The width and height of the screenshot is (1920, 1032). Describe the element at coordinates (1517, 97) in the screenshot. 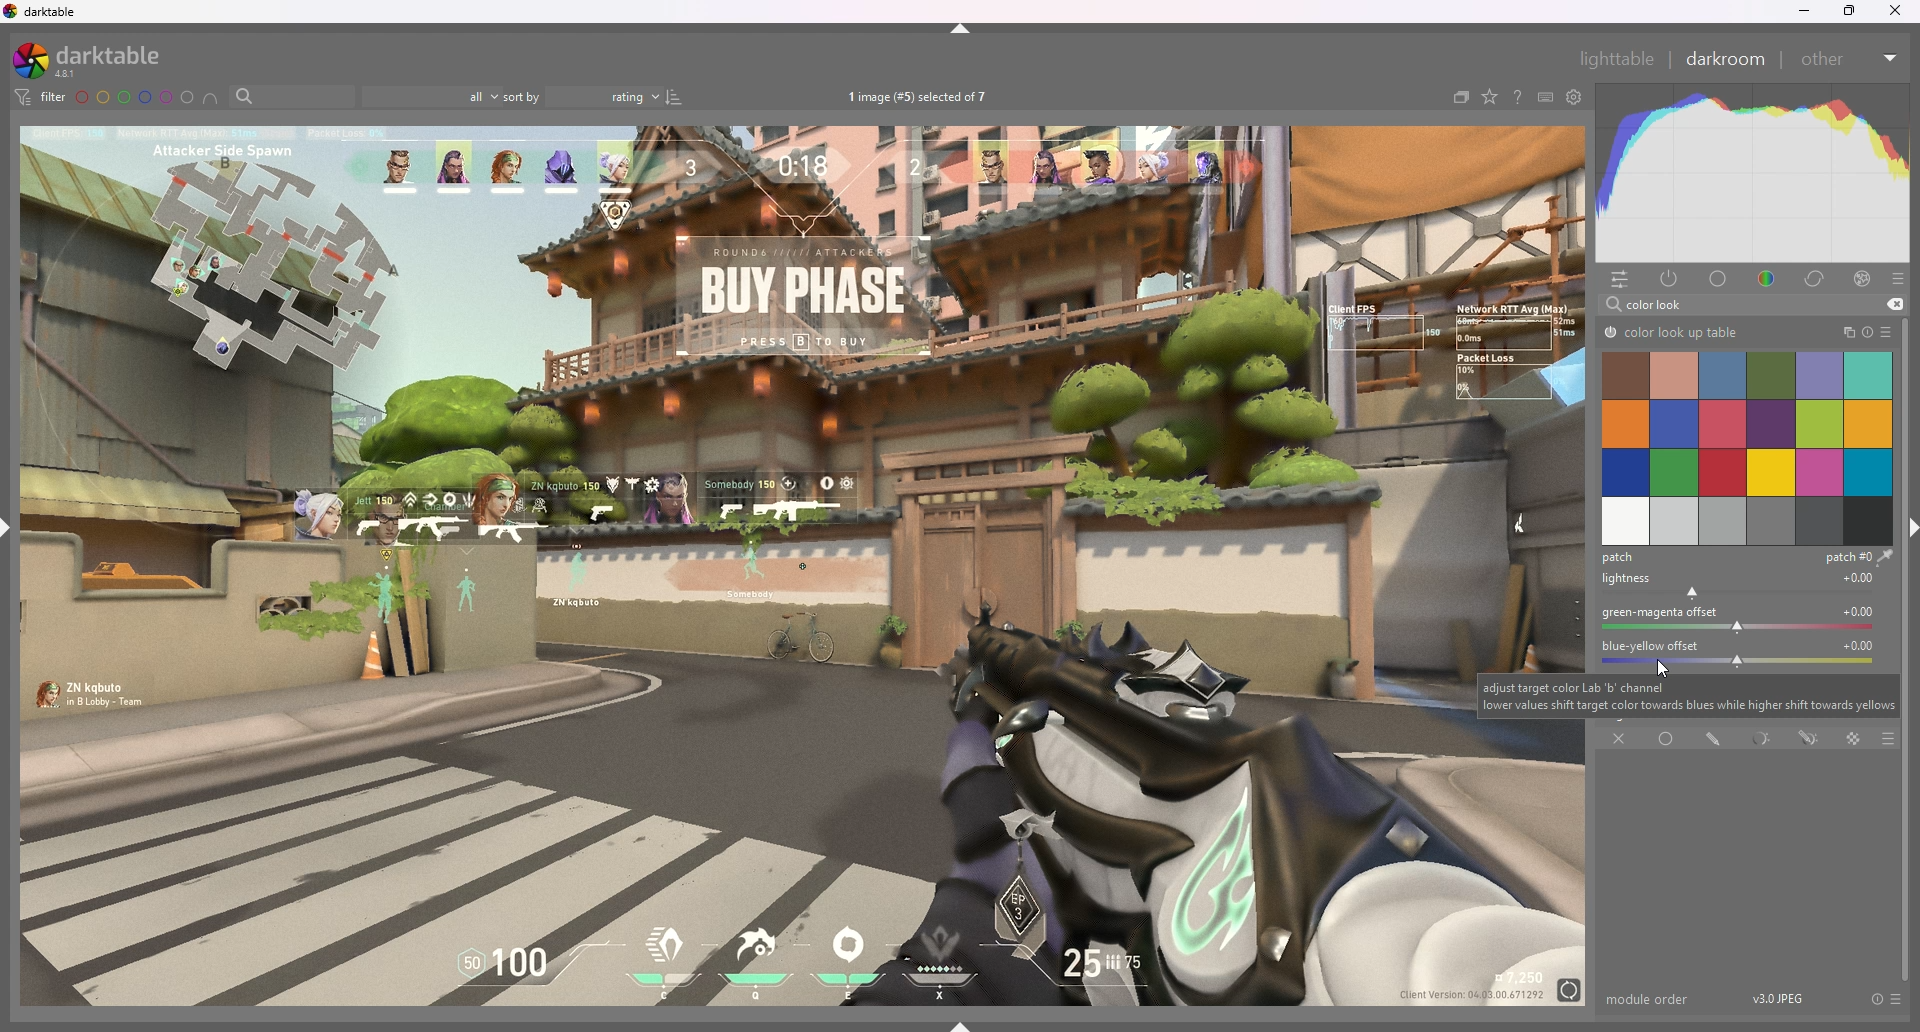

I see `help` at that location.